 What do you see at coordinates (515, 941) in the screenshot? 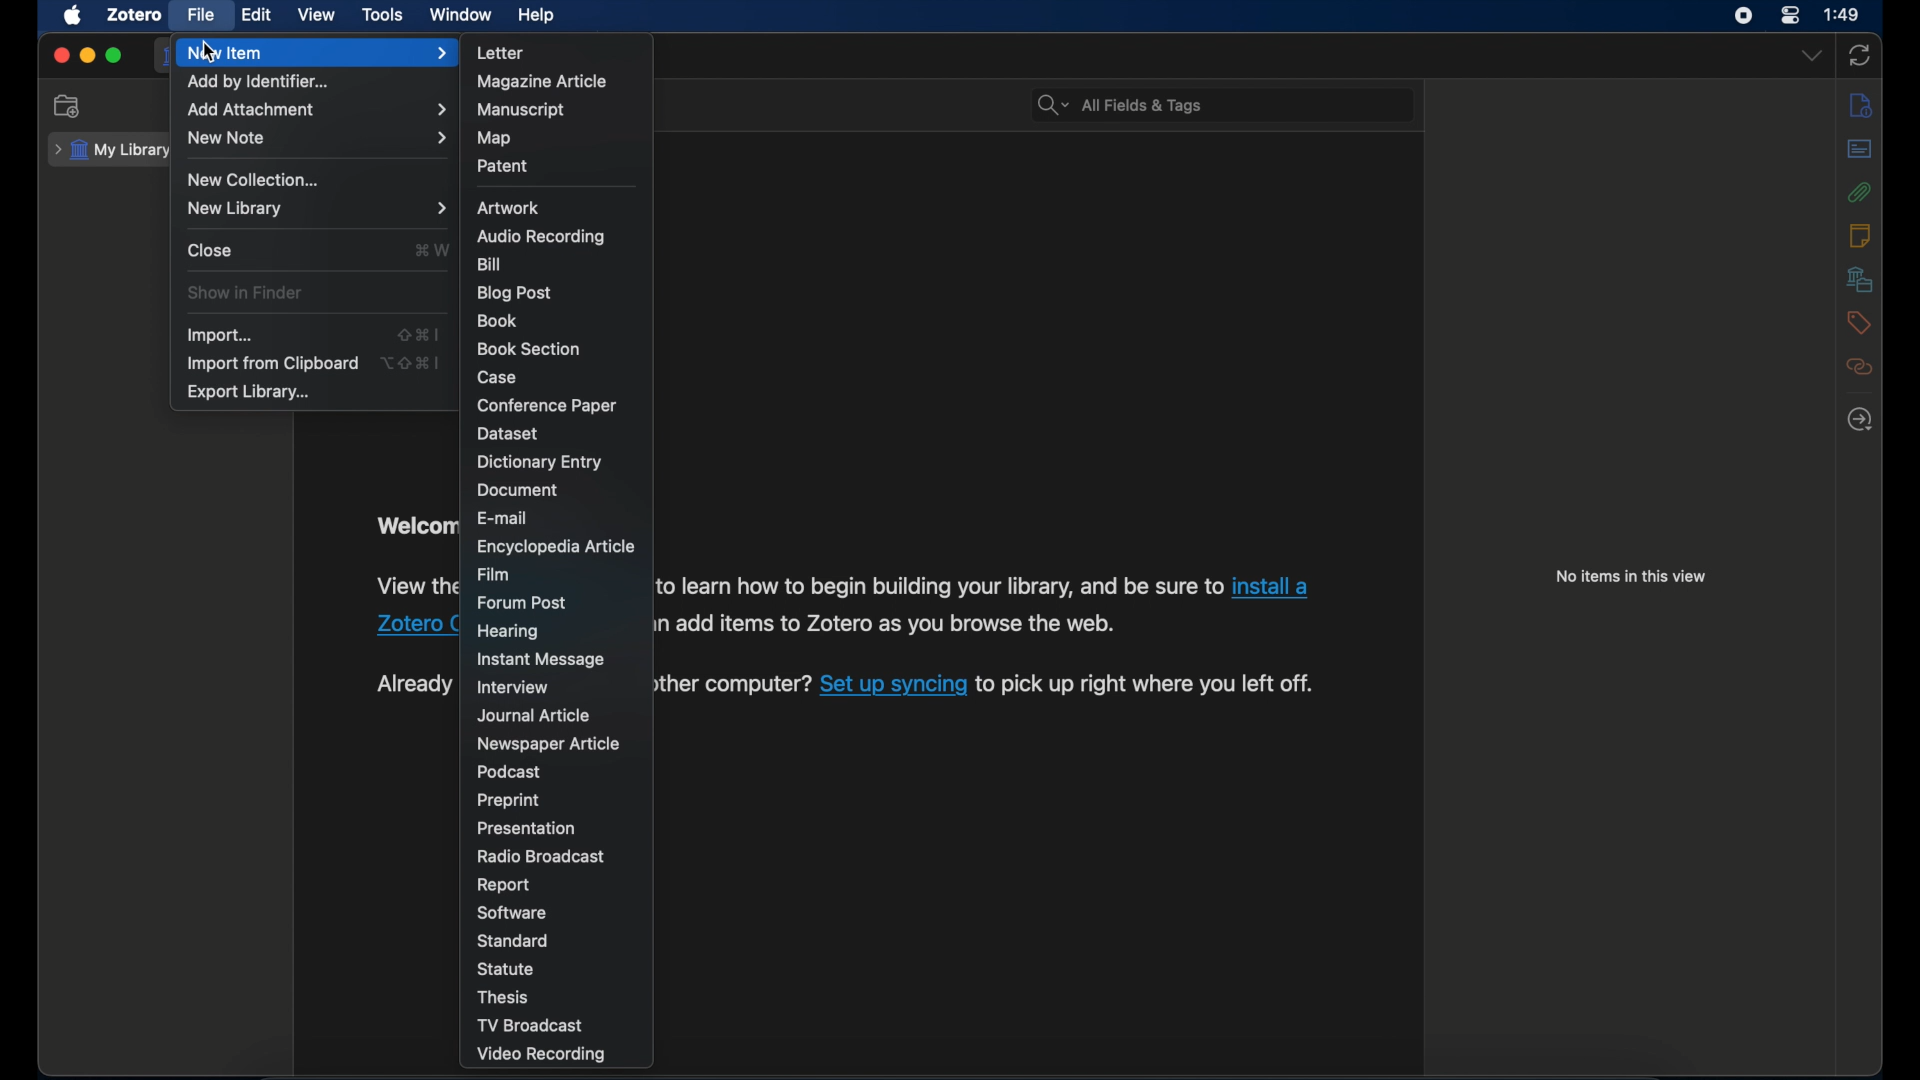
I see `standard` at bounding box center [515, 941].